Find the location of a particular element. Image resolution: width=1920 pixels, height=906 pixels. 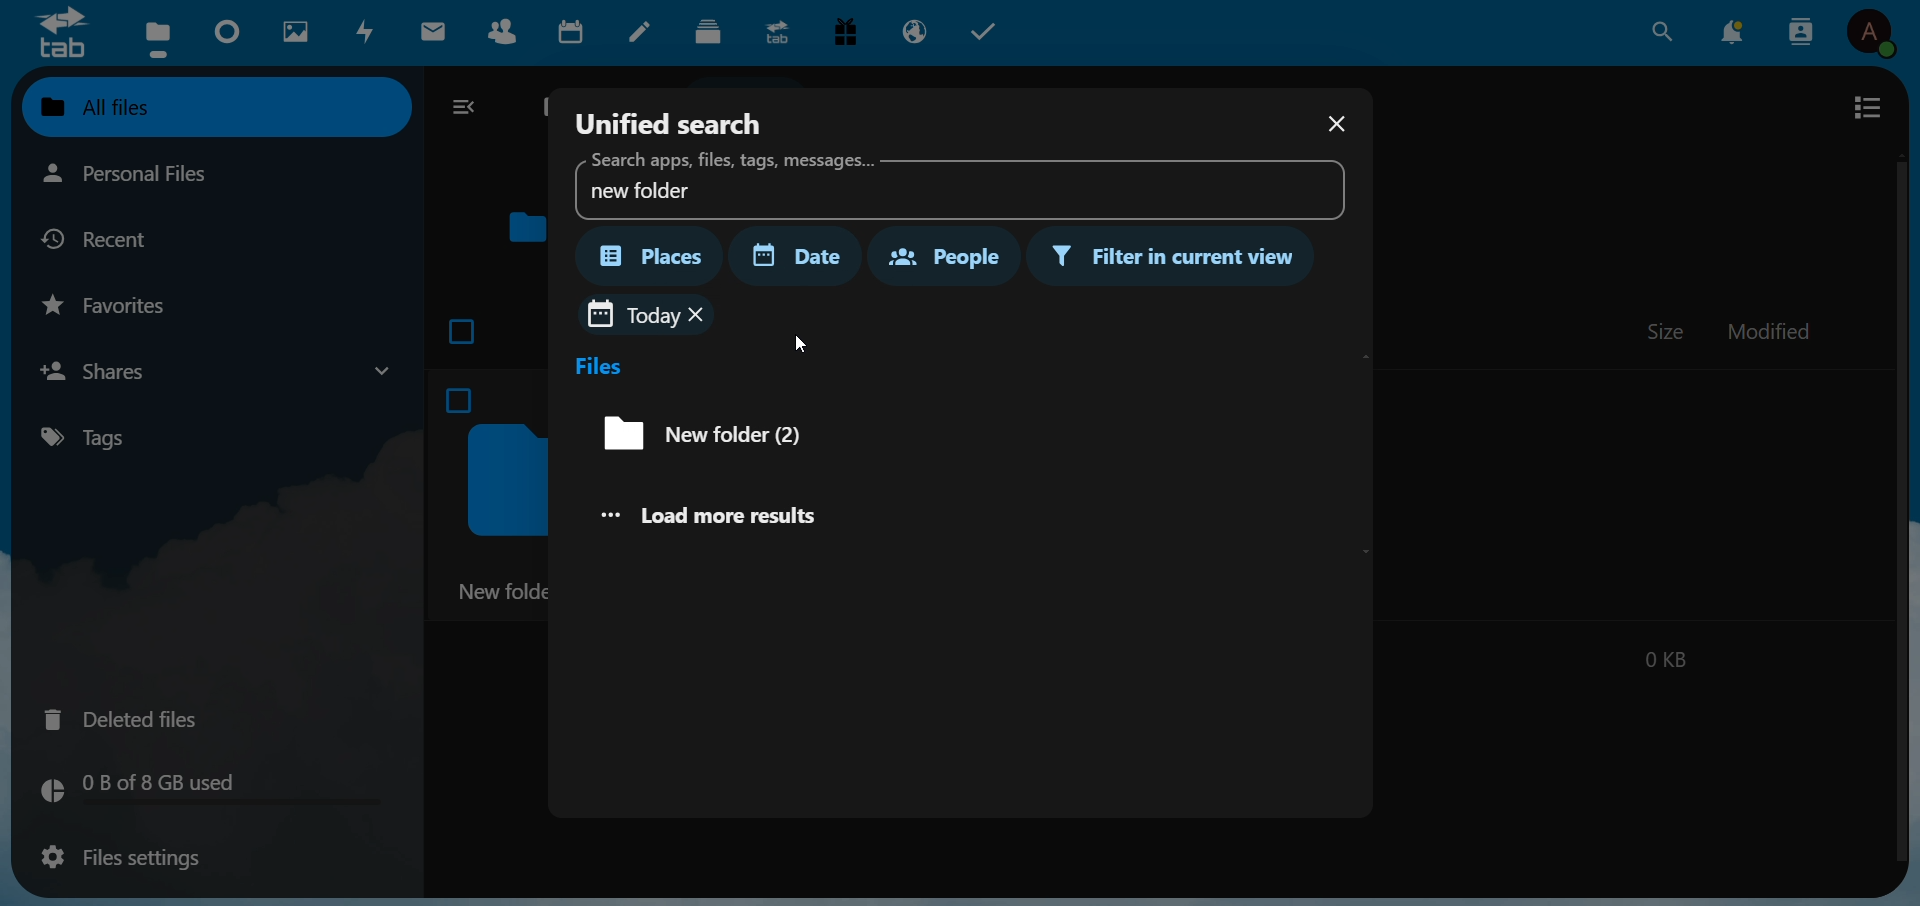

contacts is located at coordinates (508, 36).